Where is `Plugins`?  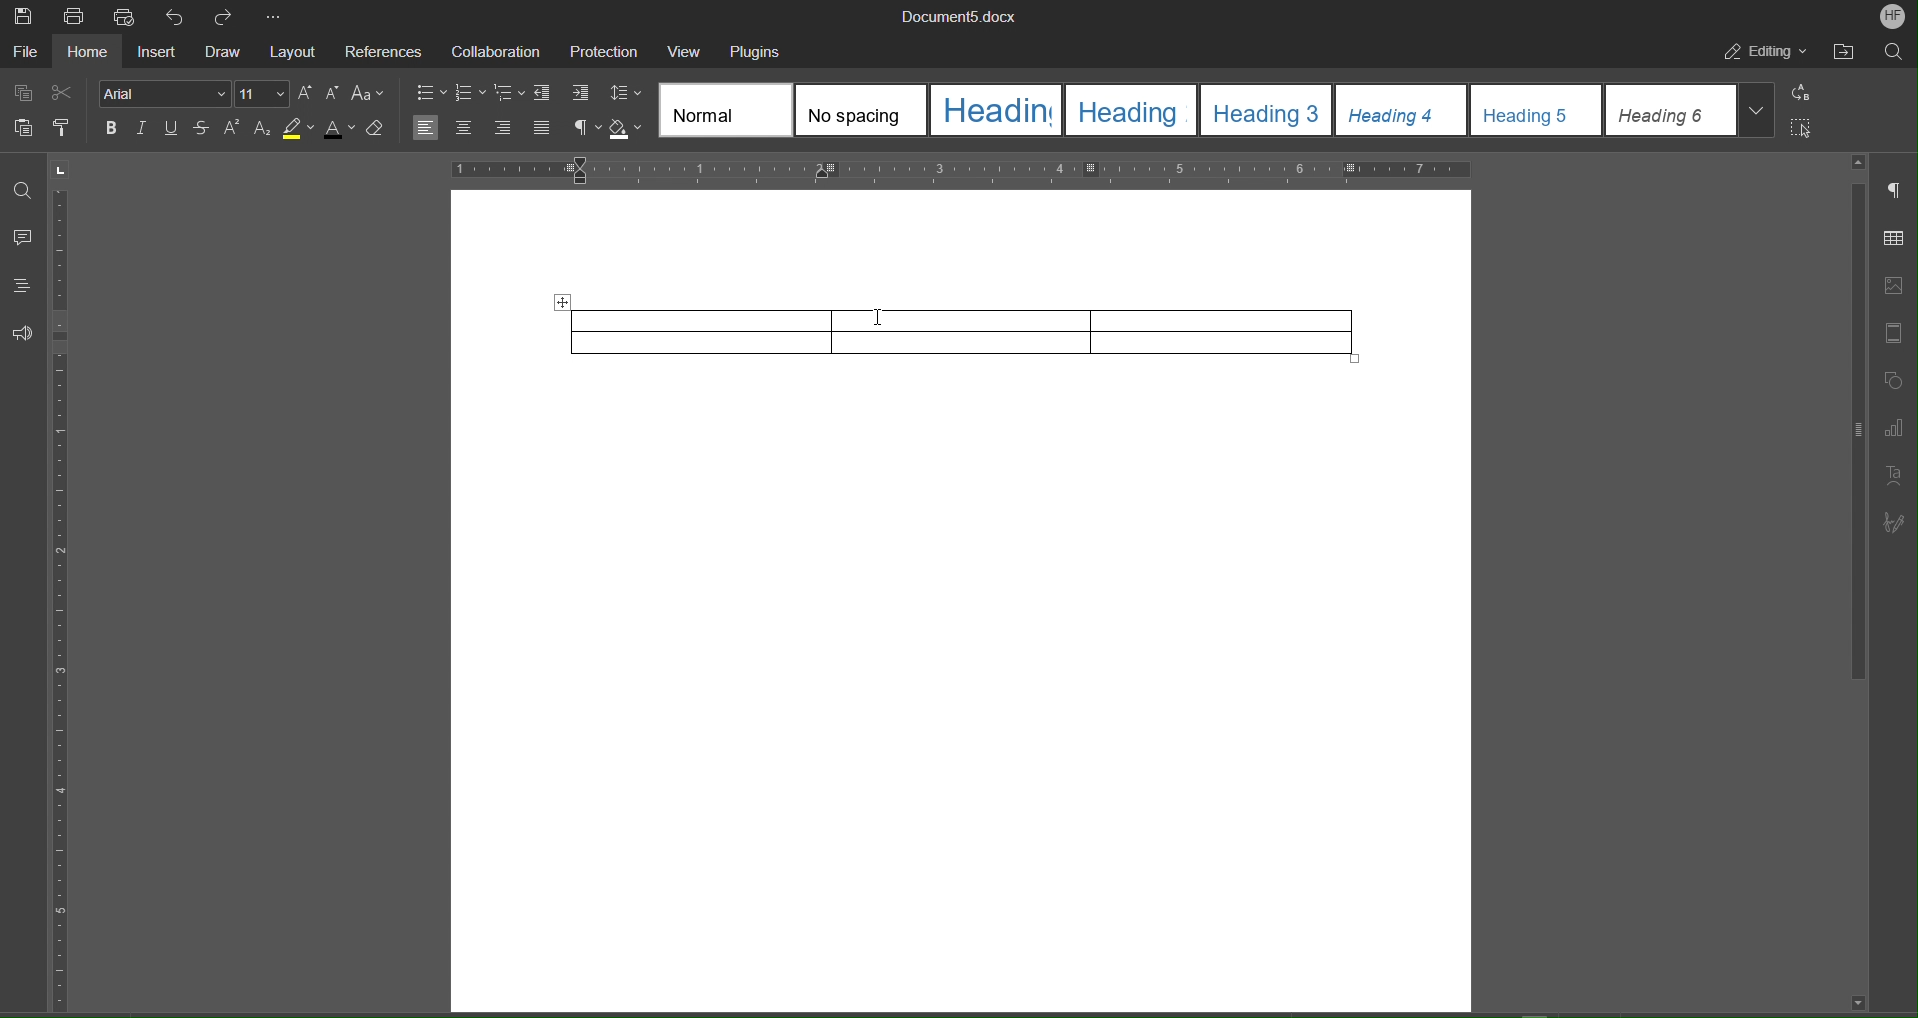 Plugins is located at coordinates (759, 52).